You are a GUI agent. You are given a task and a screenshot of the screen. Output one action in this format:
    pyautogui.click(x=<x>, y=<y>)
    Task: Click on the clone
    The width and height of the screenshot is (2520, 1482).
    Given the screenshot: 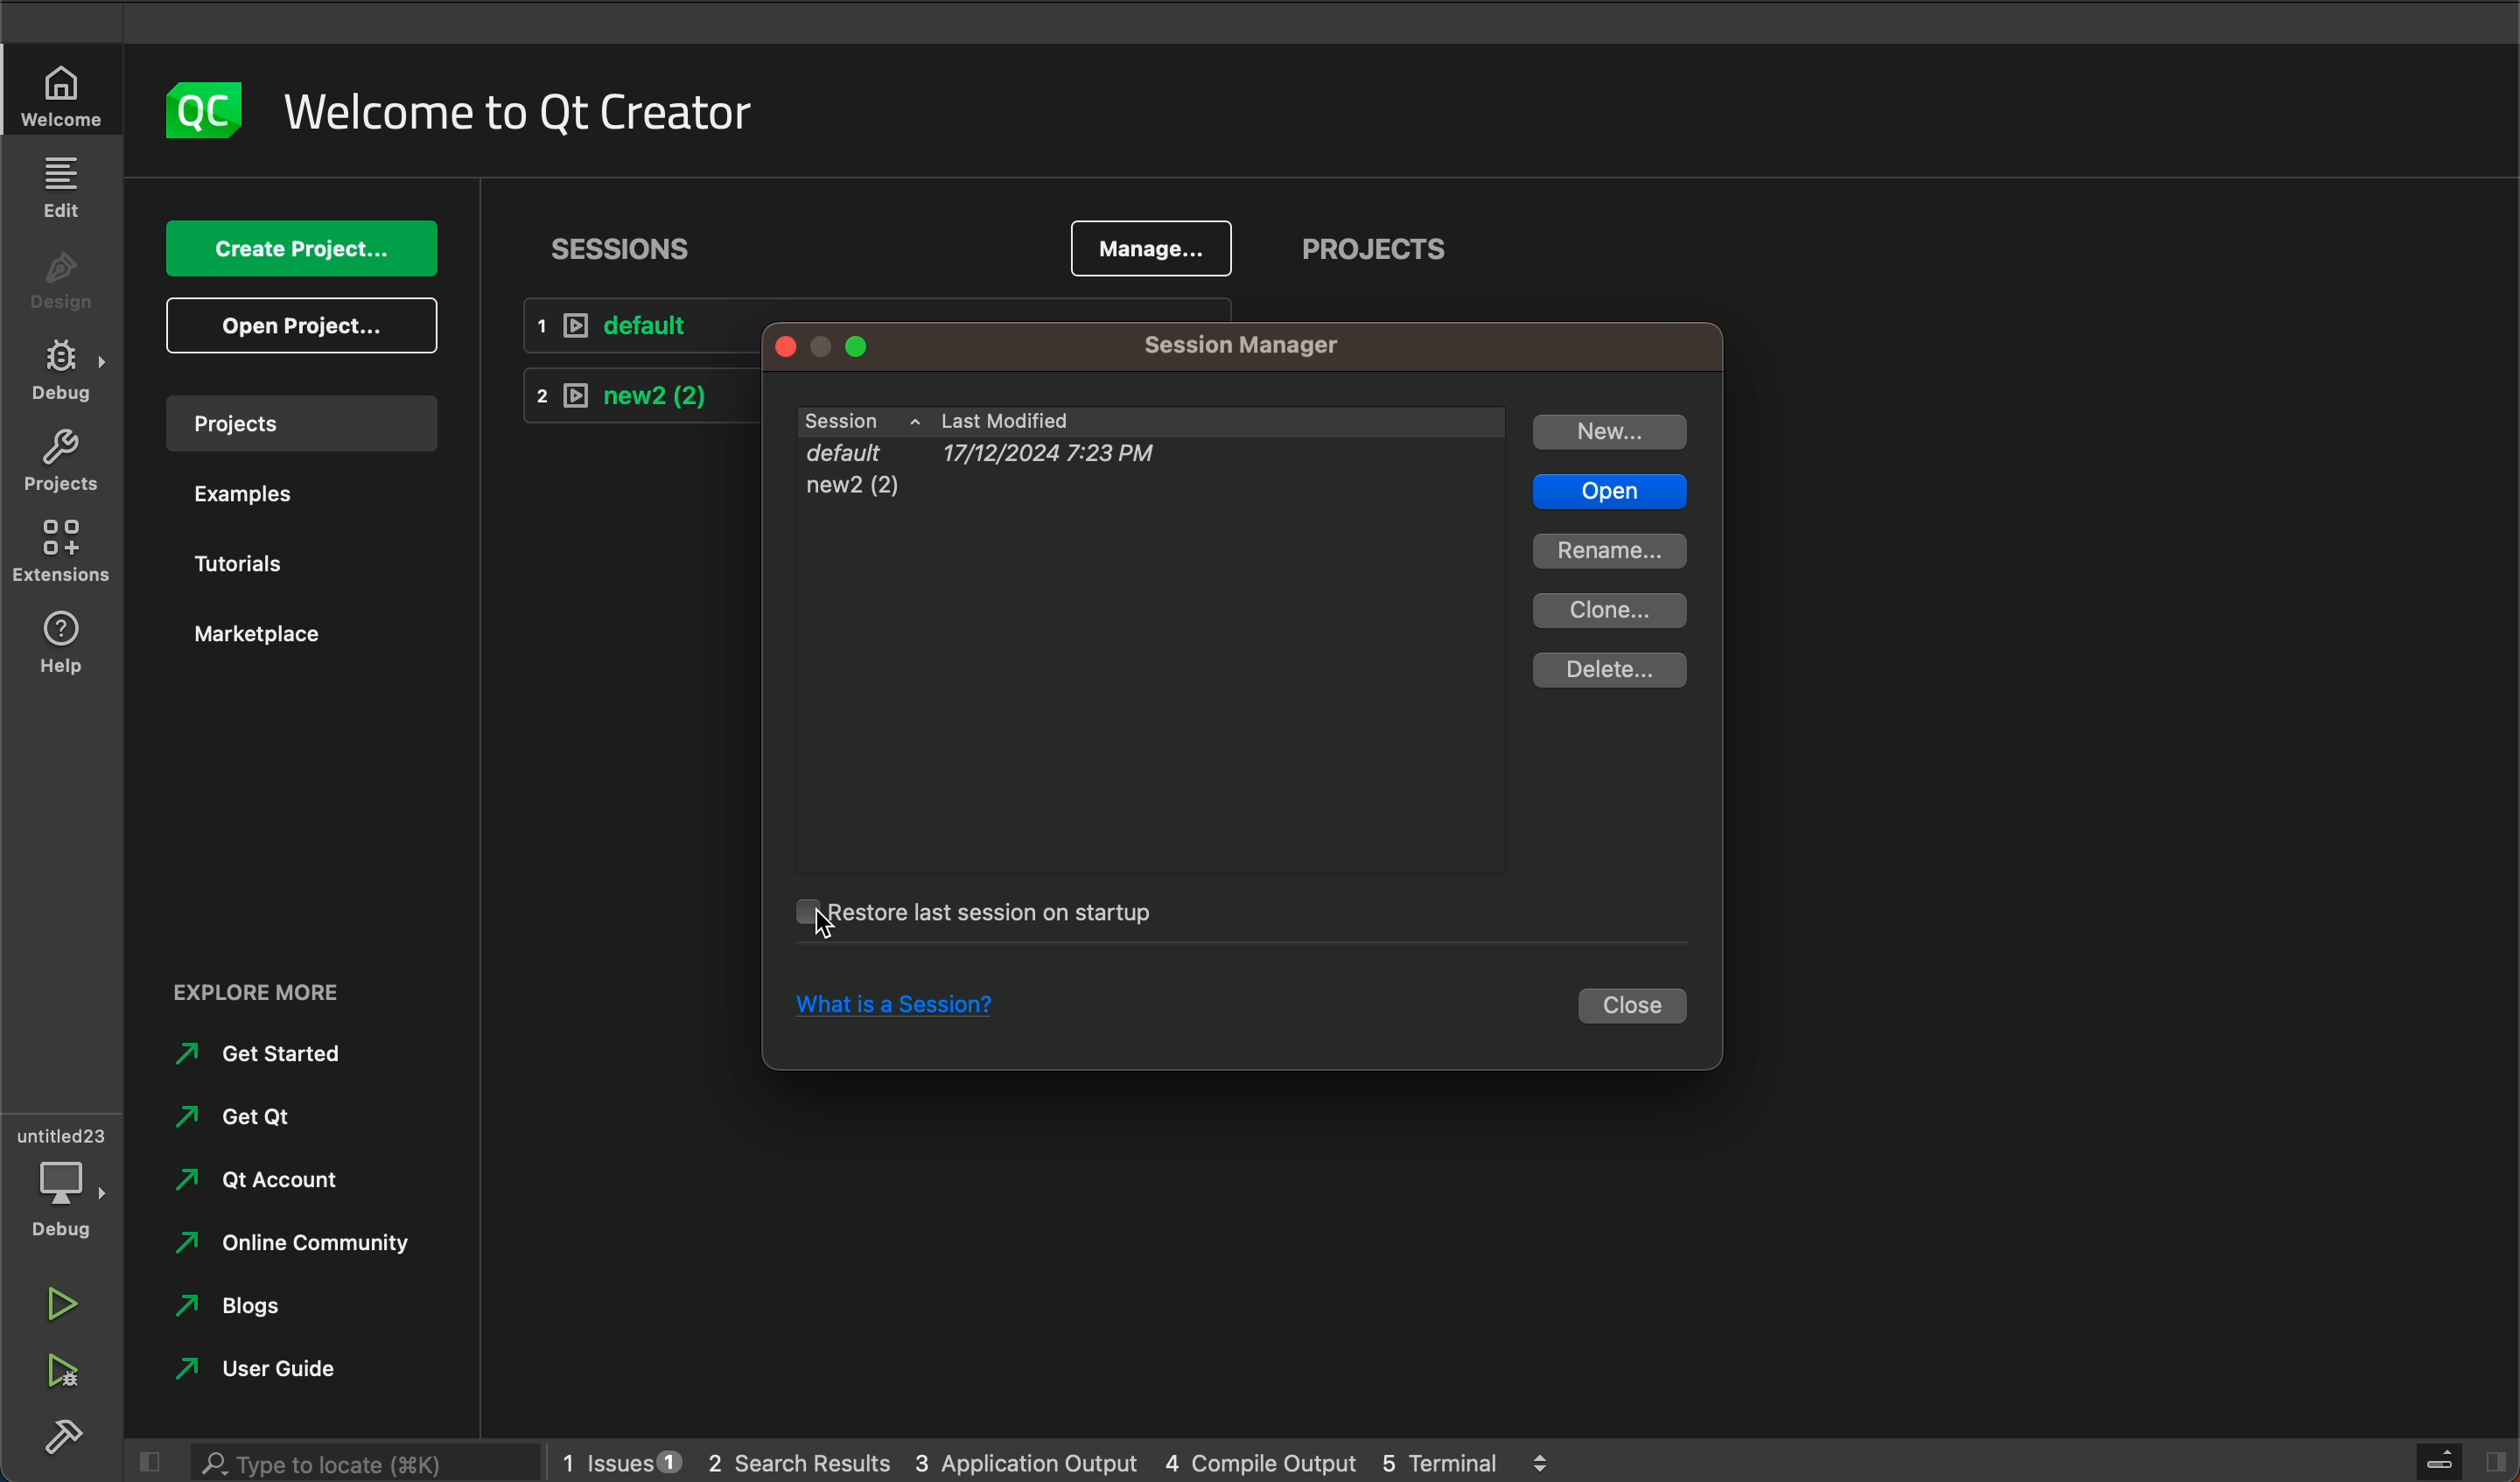 What is the action you would take?
    pyautogui.click(x=1605, y=610)
    